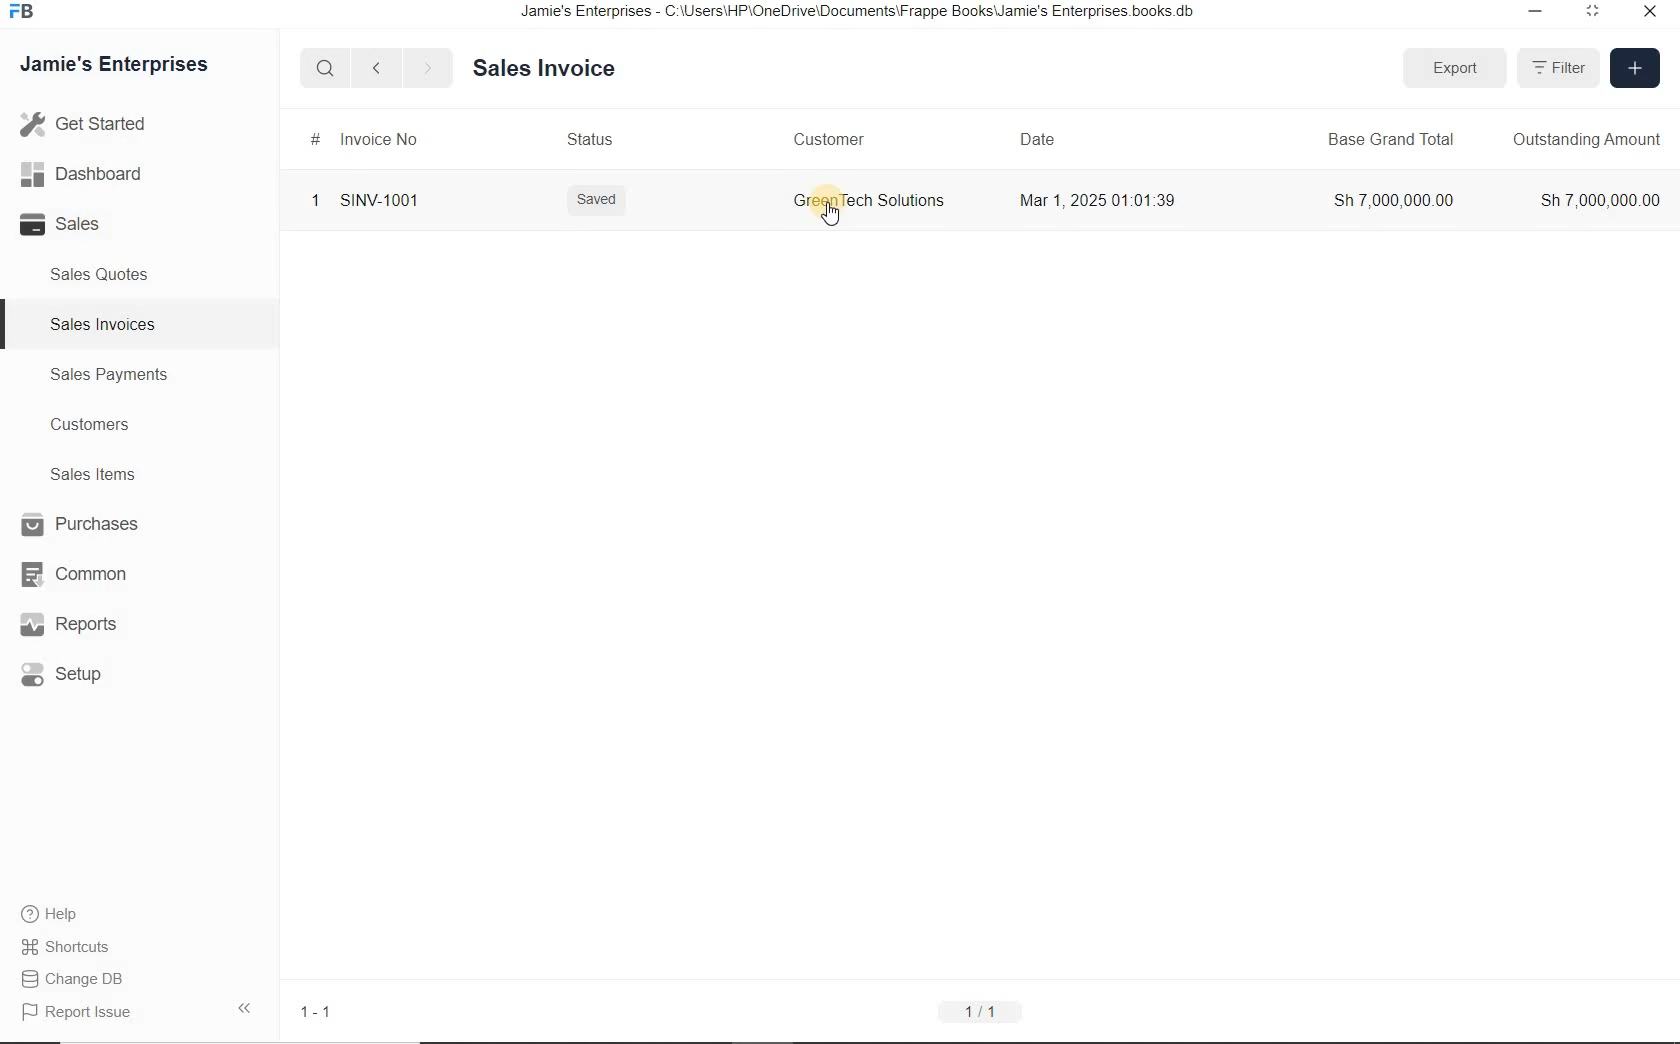 This screenshot has height=1044, width=1680. Describe the element at coordinates (329, 68) in the screenshot. I see `search` at that location.